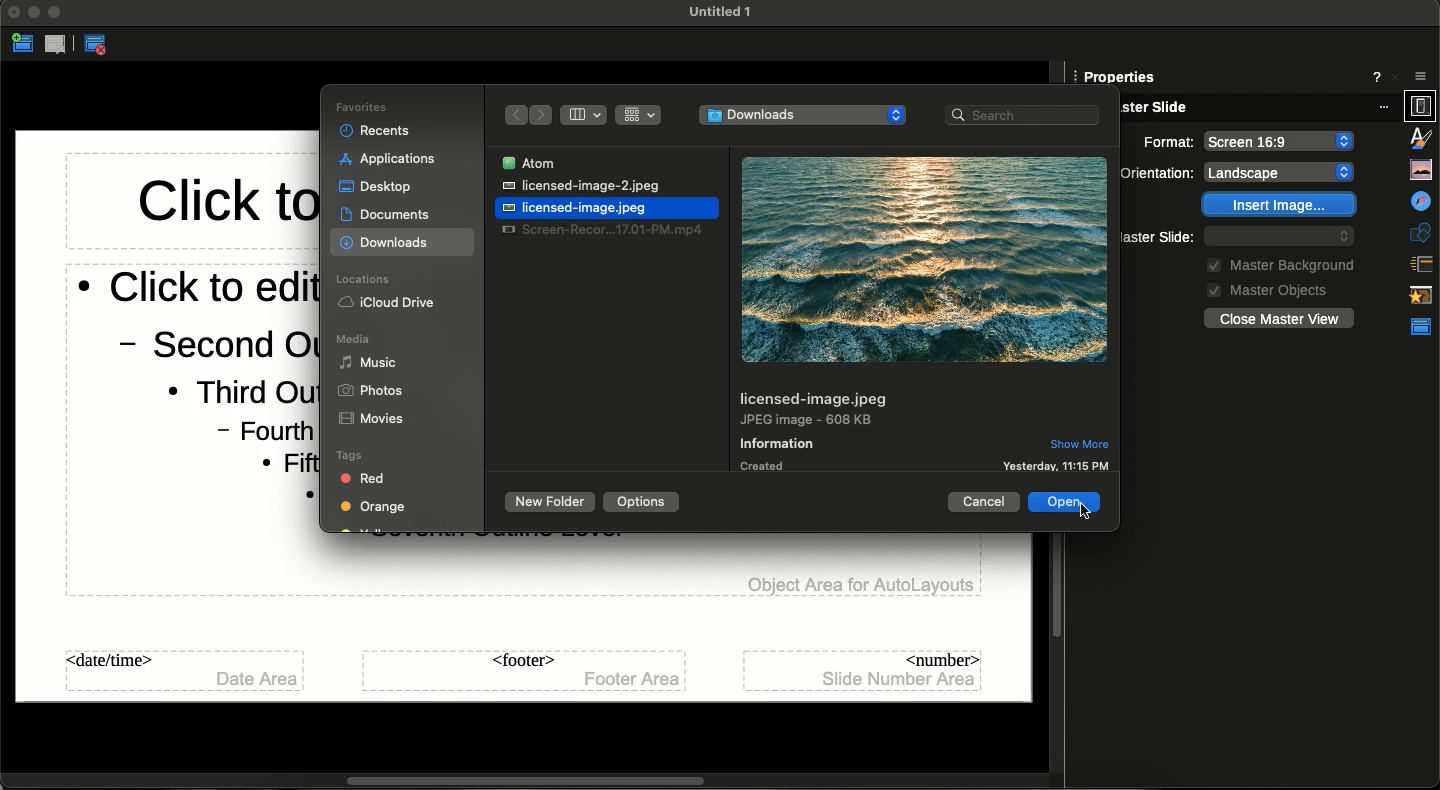 This screenshot has height=790, width=1440. I want to click on Master objects, so click(1263, 289).